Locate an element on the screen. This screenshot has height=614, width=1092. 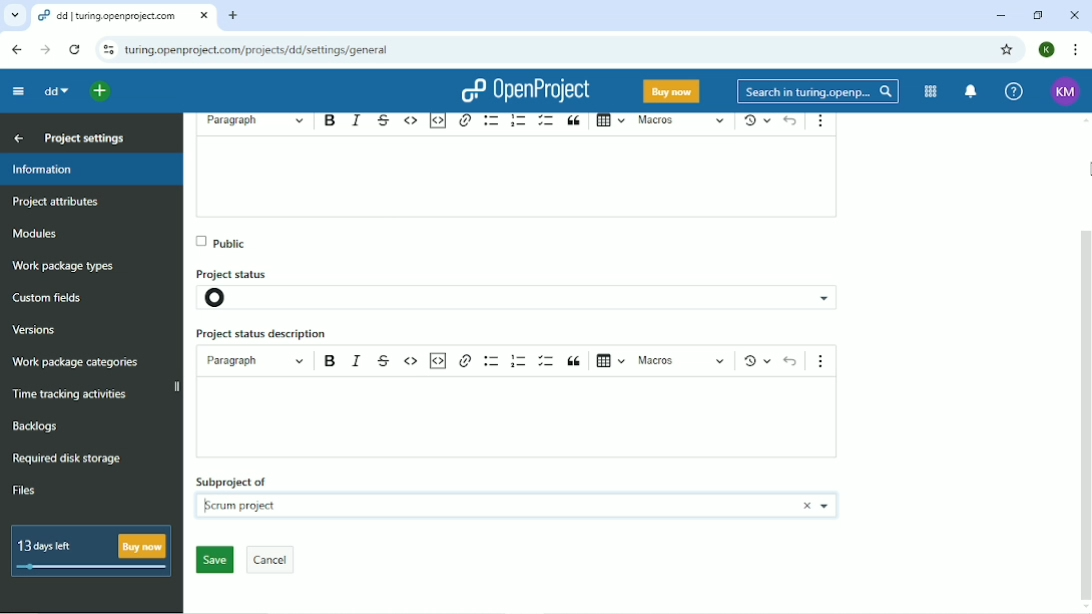
Undo is located at coordinates (792, 362).